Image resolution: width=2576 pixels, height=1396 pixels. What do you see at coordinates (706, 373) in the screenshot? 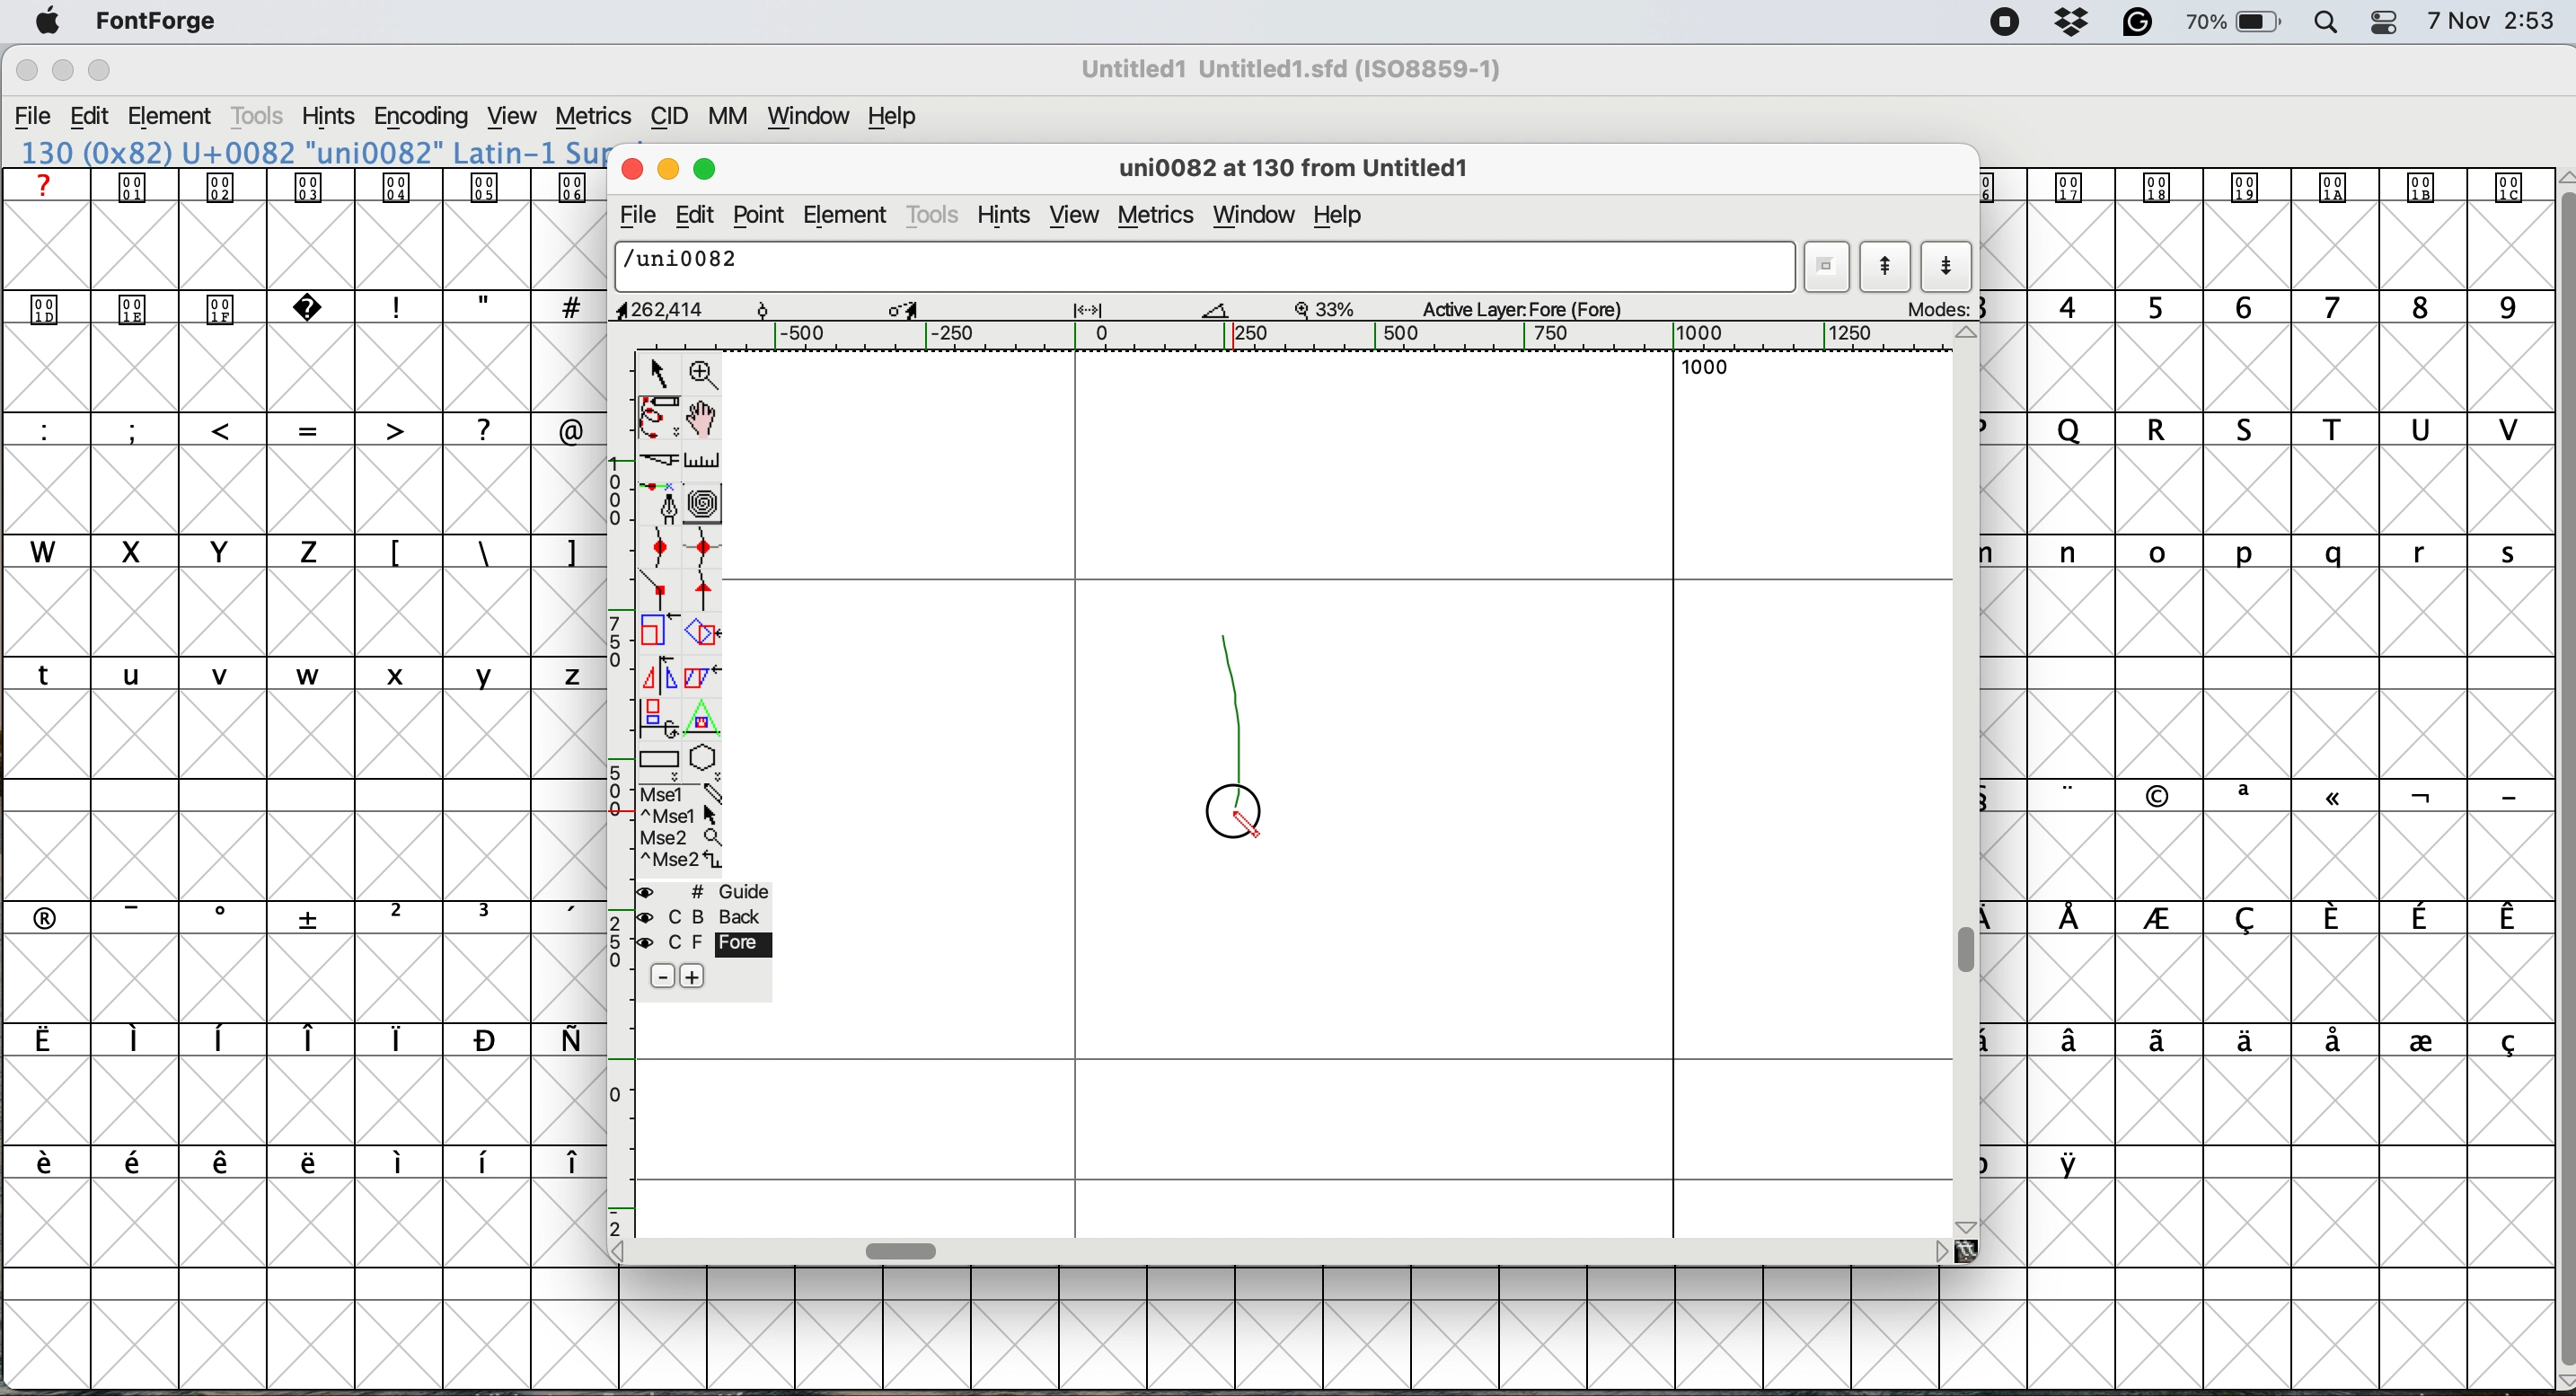
I see `zoom in` at bounding box center [706, 373].